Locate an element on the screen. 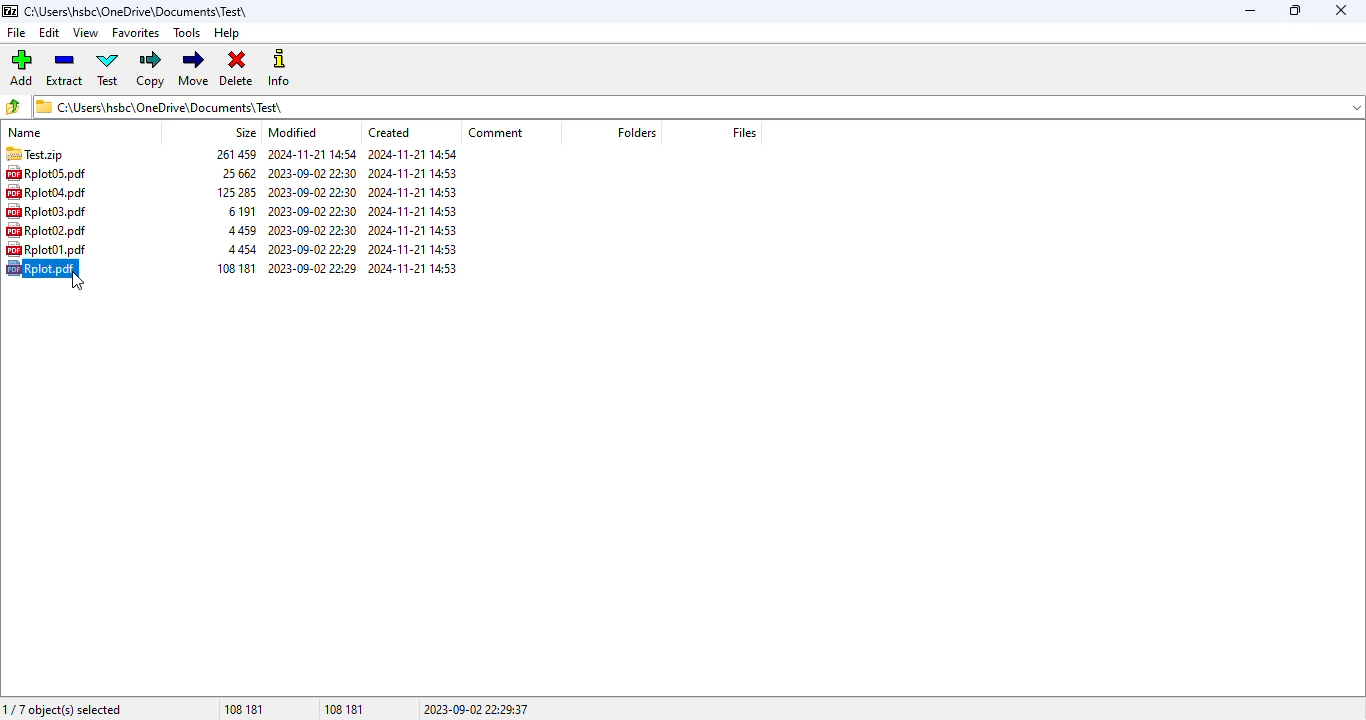  tools is located at coordinates (186, 33).